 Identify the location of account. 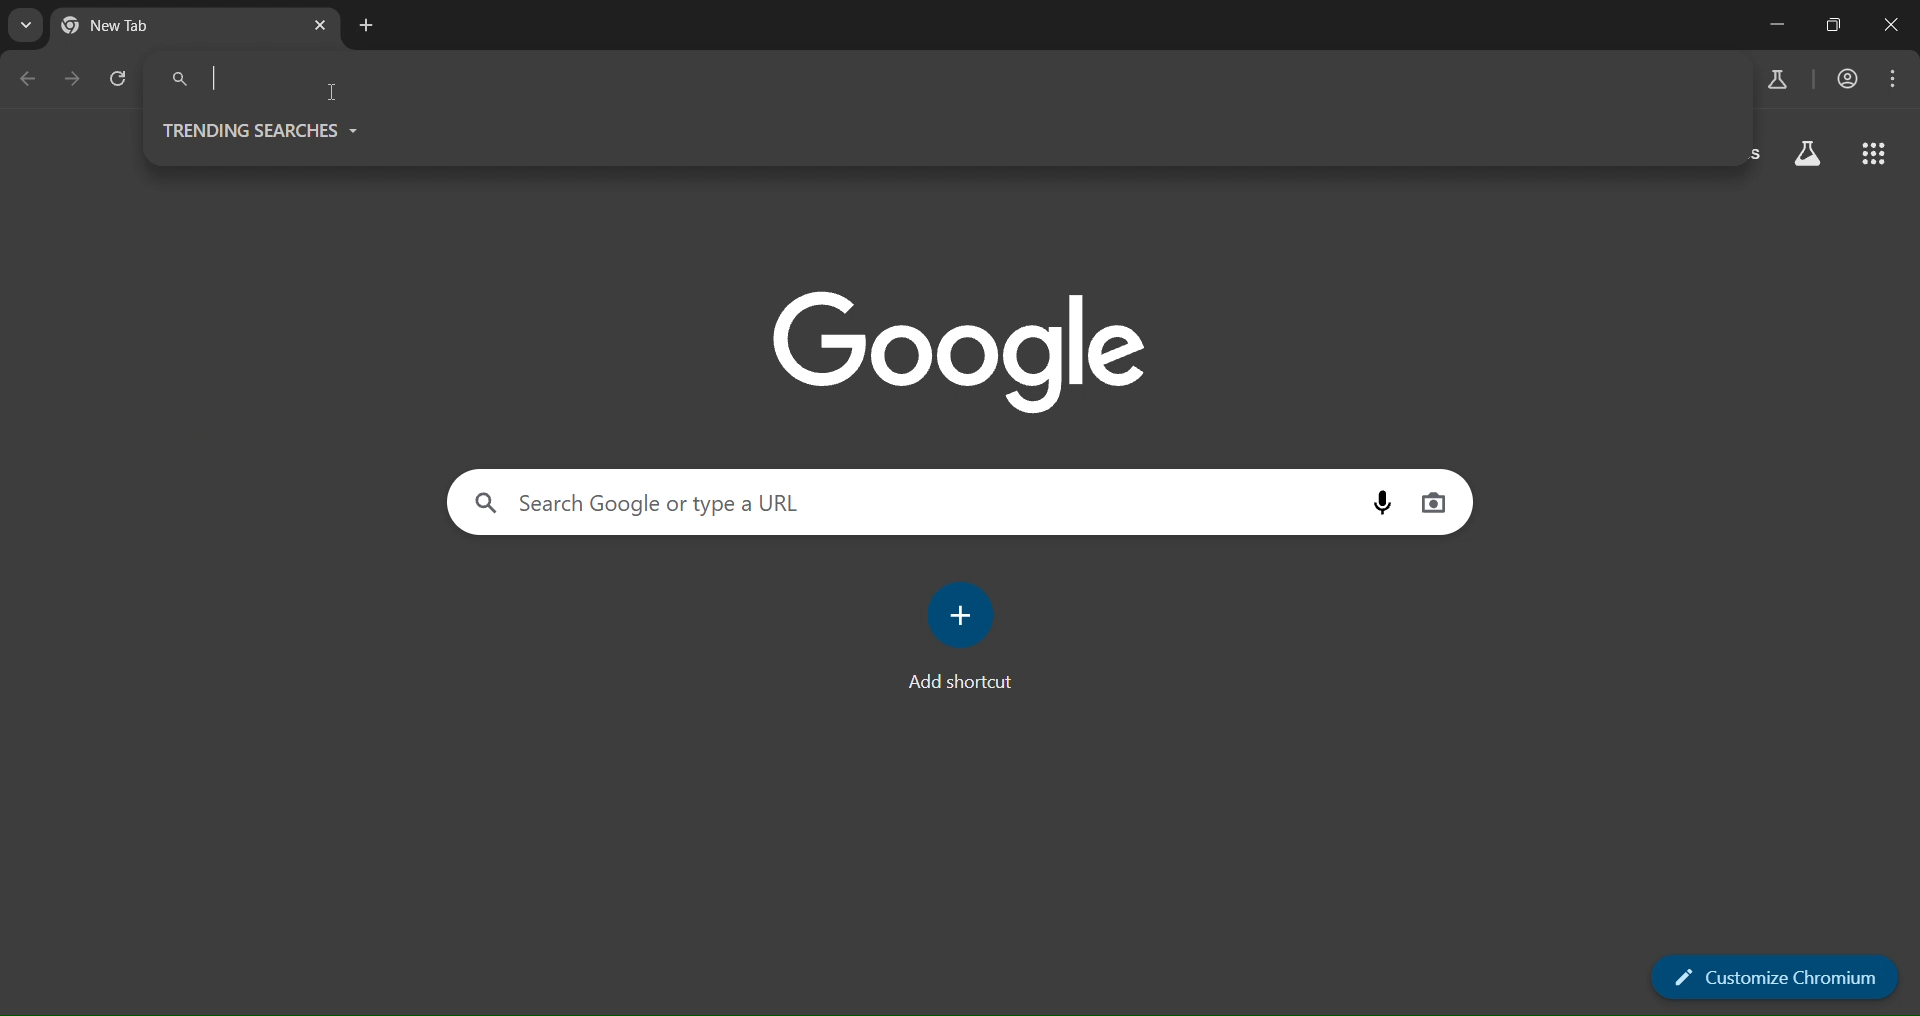
(1844, 81).